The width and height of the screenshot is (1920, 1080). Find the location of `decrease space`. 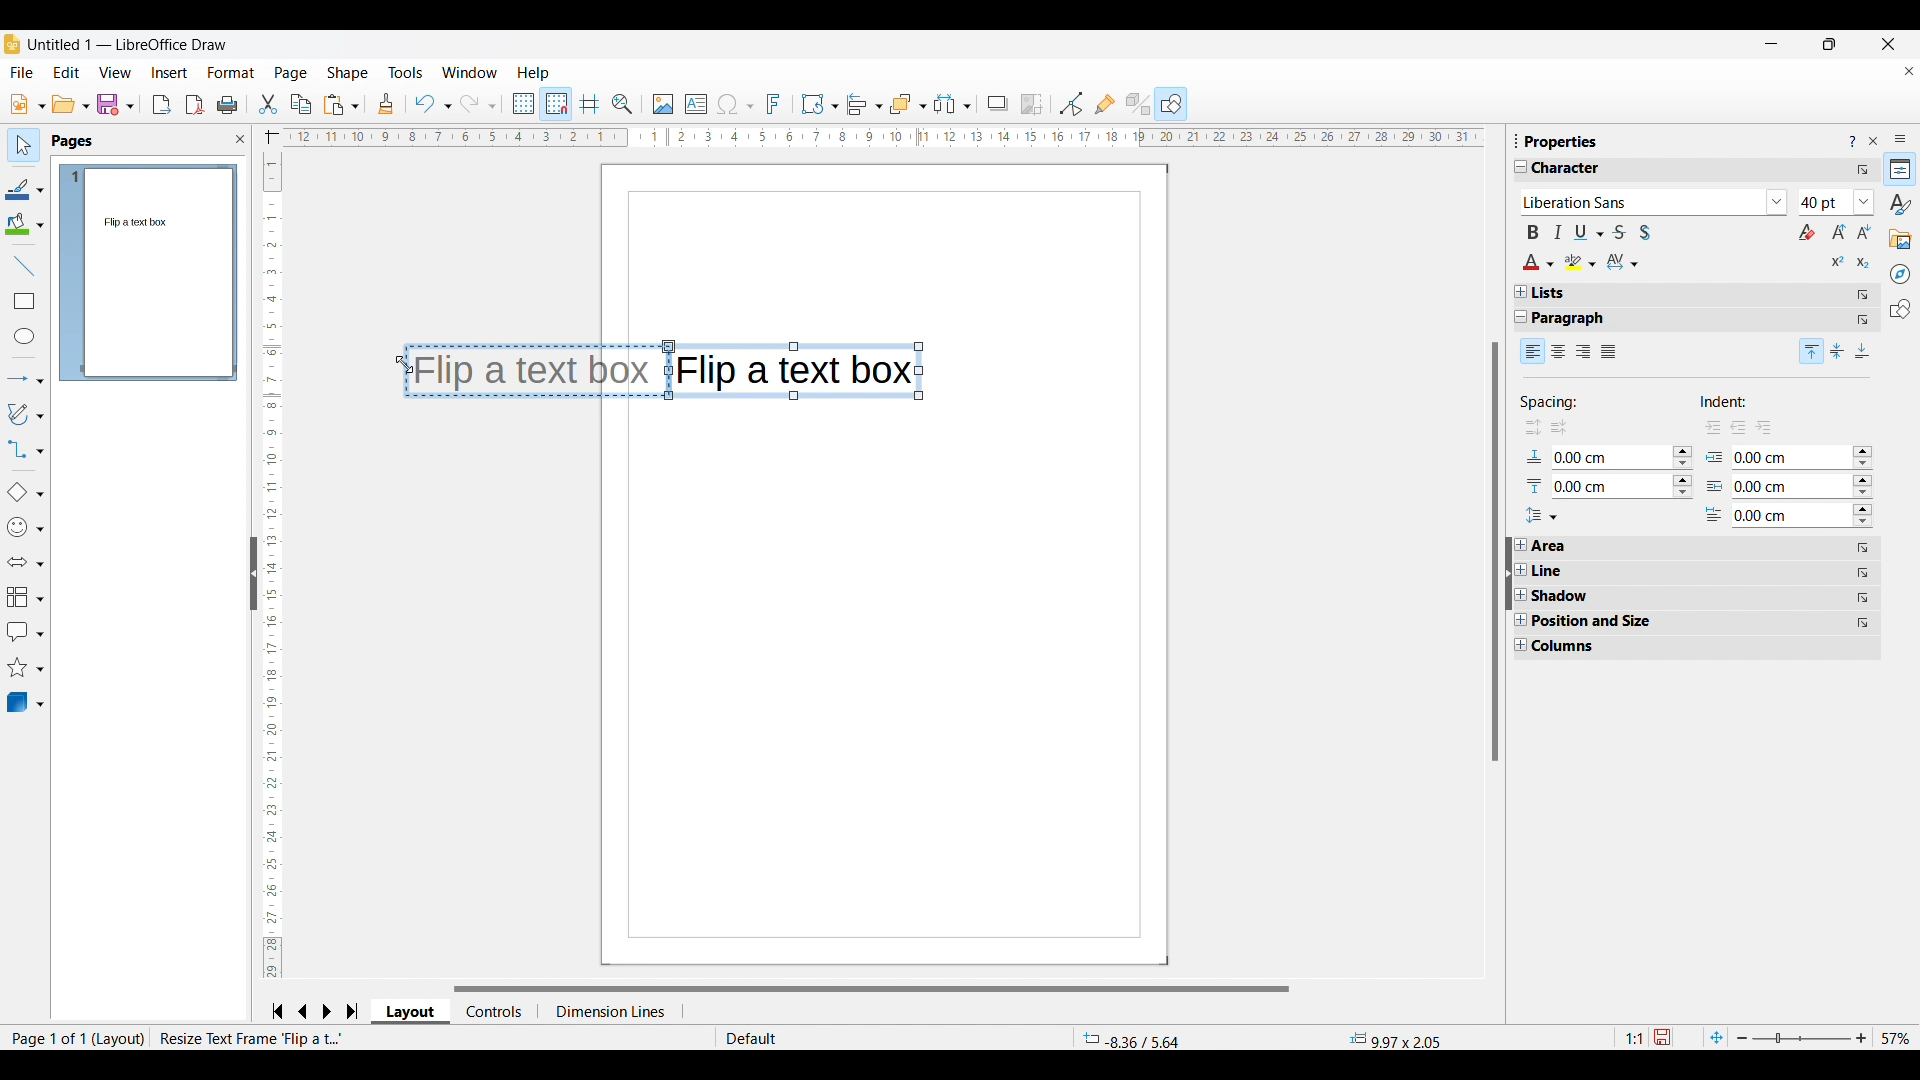

decrease space is located at coordinates (1561, 429).